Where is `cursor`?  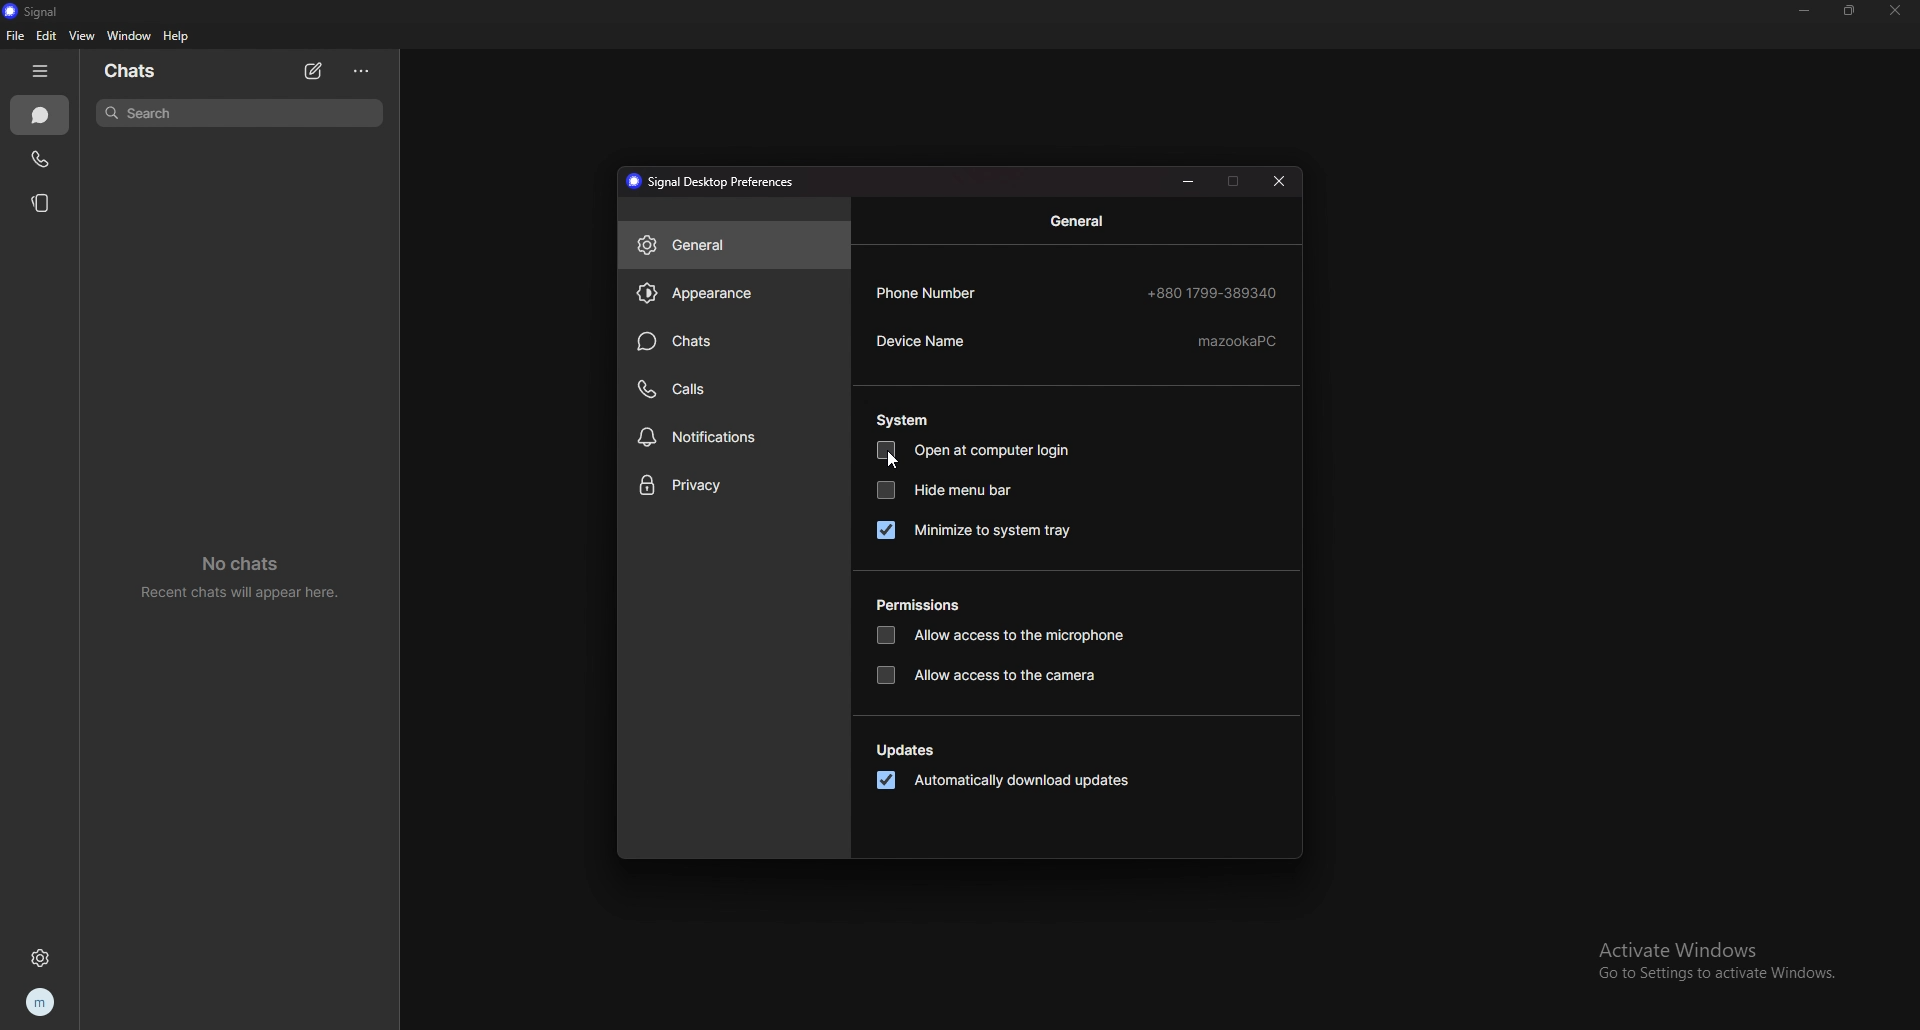 cursor is located at coordinates (892, 462).